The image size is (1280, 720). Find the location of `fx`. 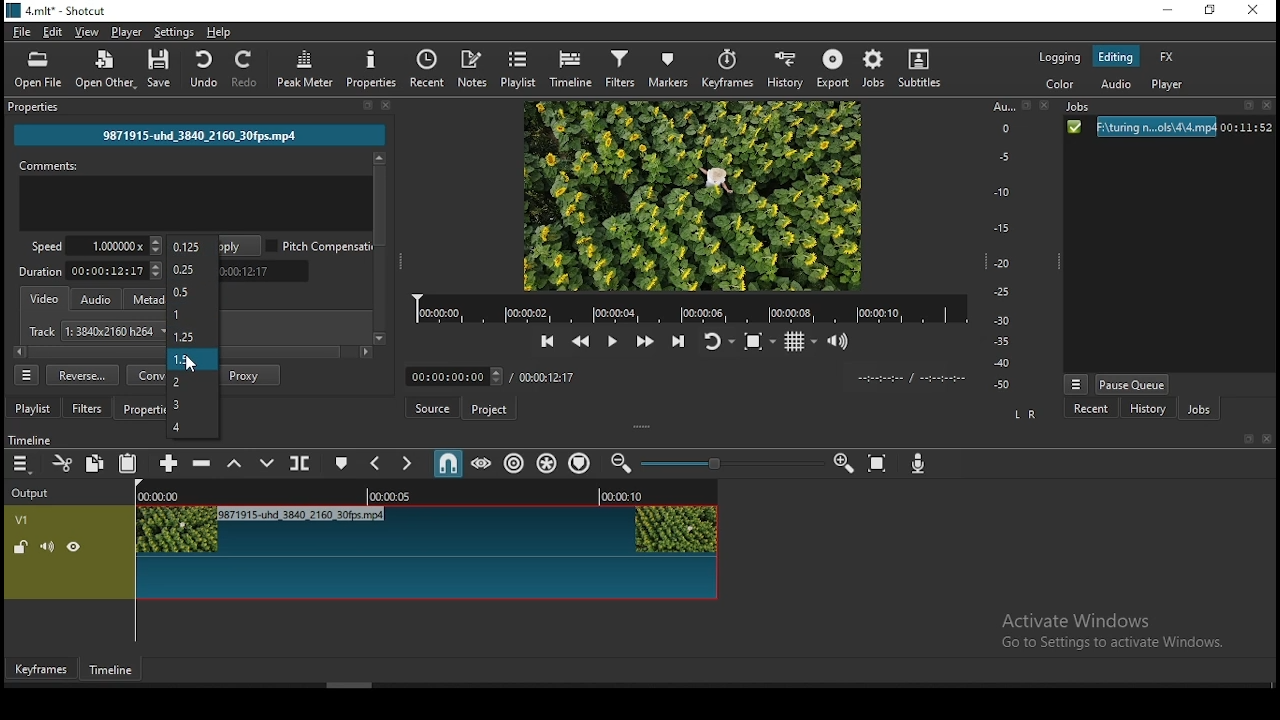

fx is located at coordinates (1167, 58).